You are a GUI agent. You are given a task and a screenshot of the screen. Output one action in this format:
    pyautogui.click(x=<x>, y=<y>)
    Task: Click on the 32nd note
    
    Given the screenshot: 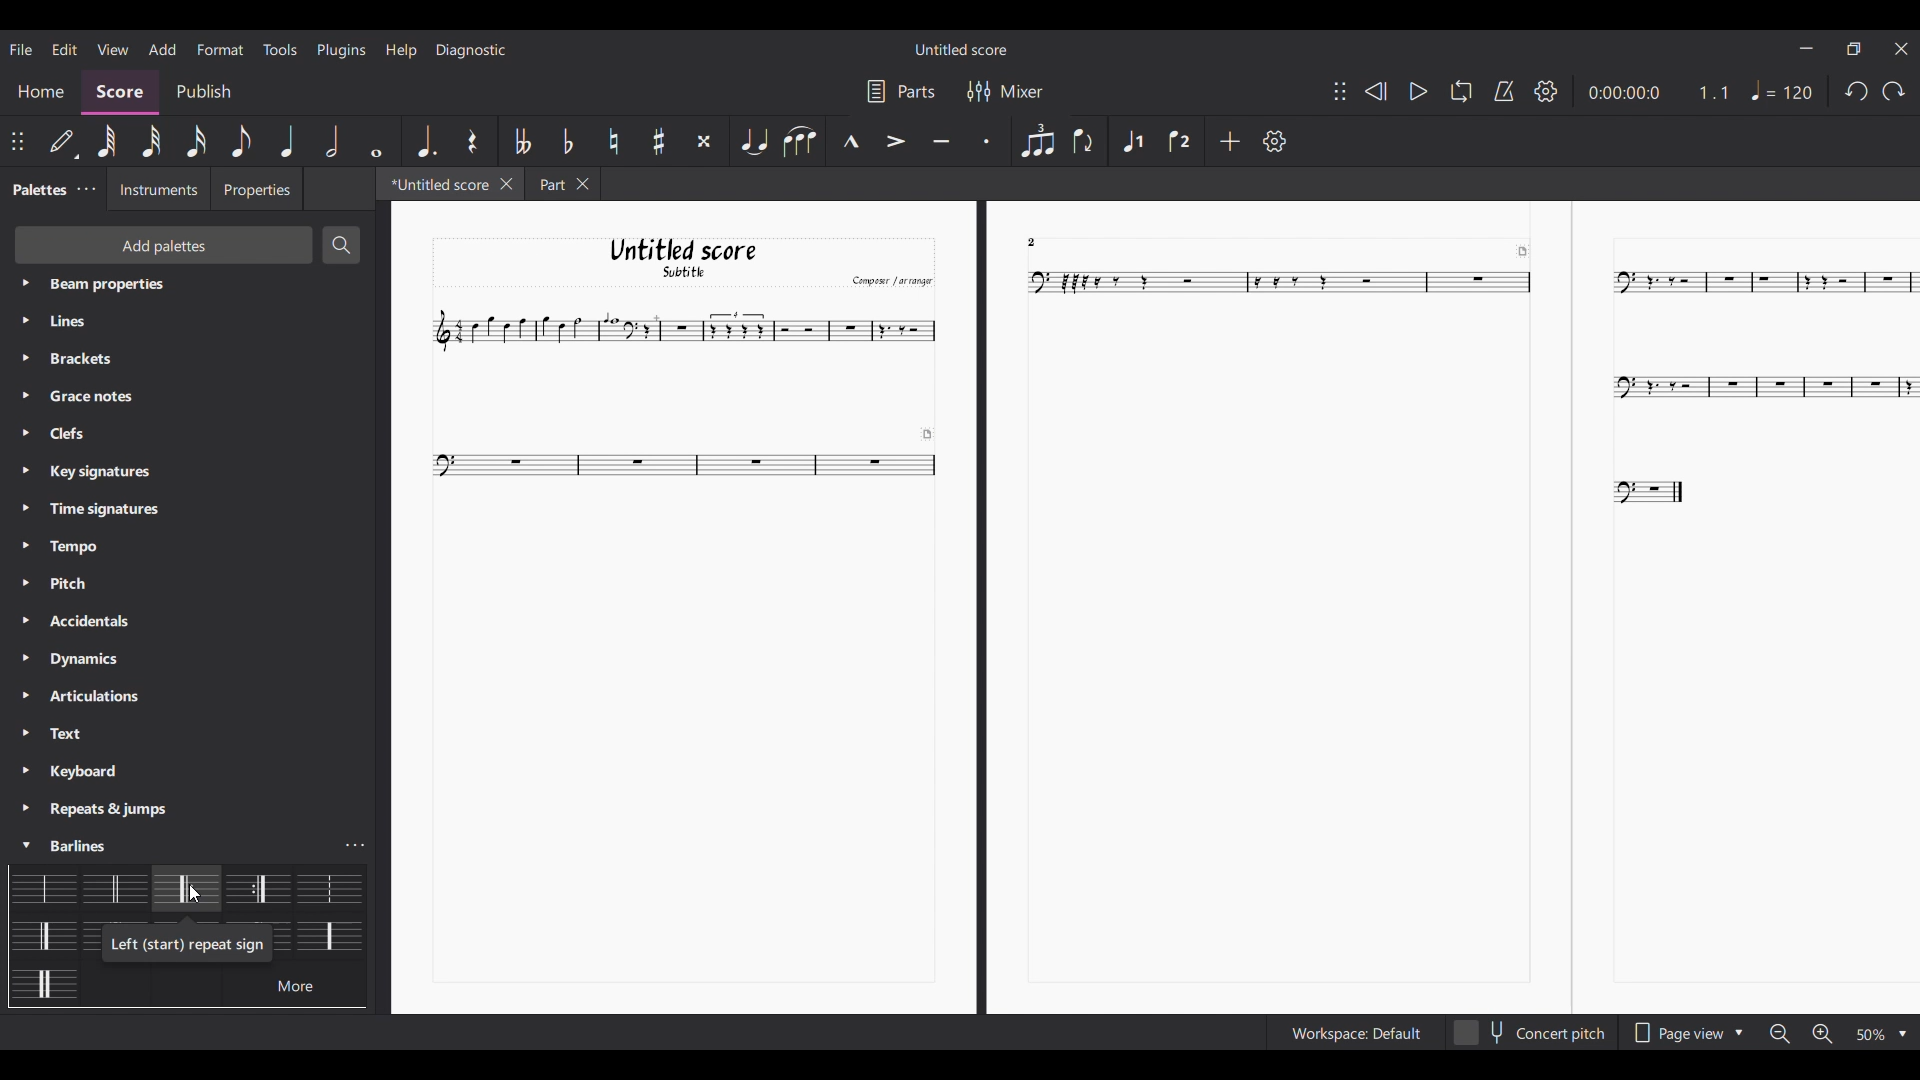 What is the action you would take?
    pyautogui.click(x=152, y=141)
    